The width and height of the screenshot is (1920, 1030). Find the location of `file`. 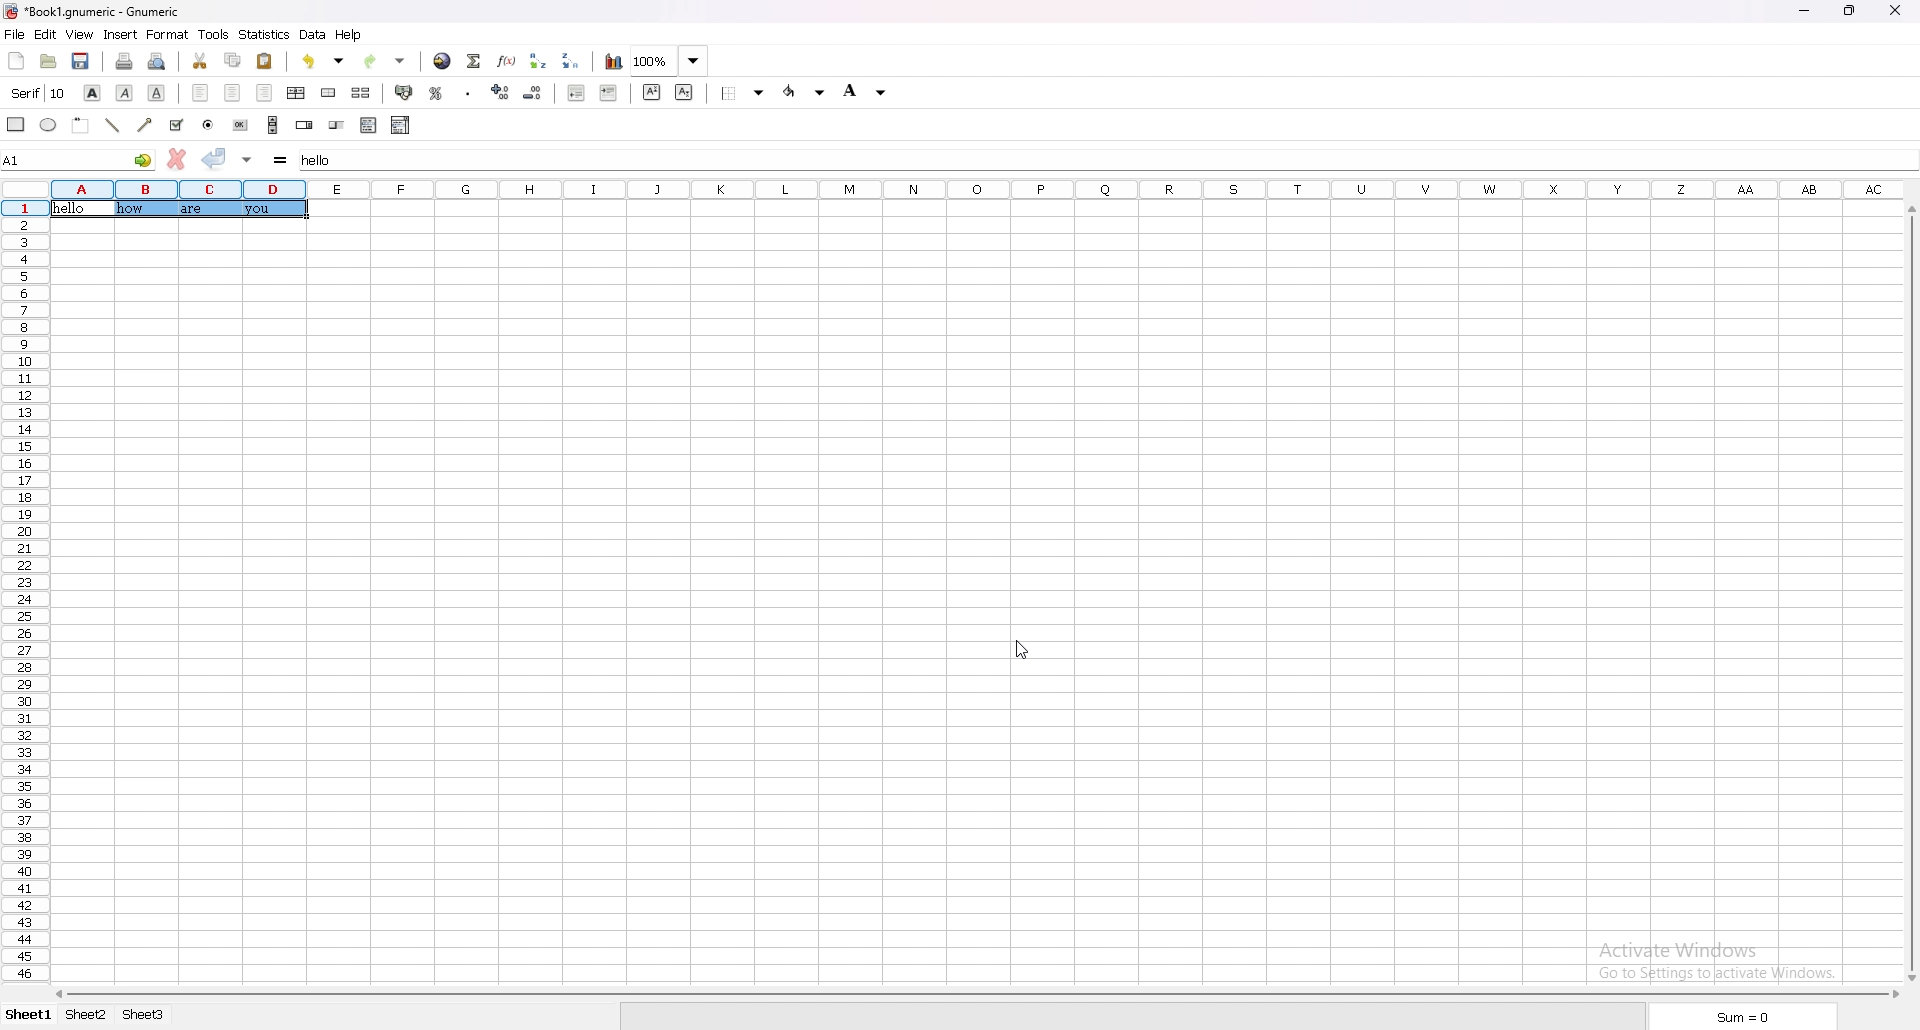

file is located at coordinates (15, 34).